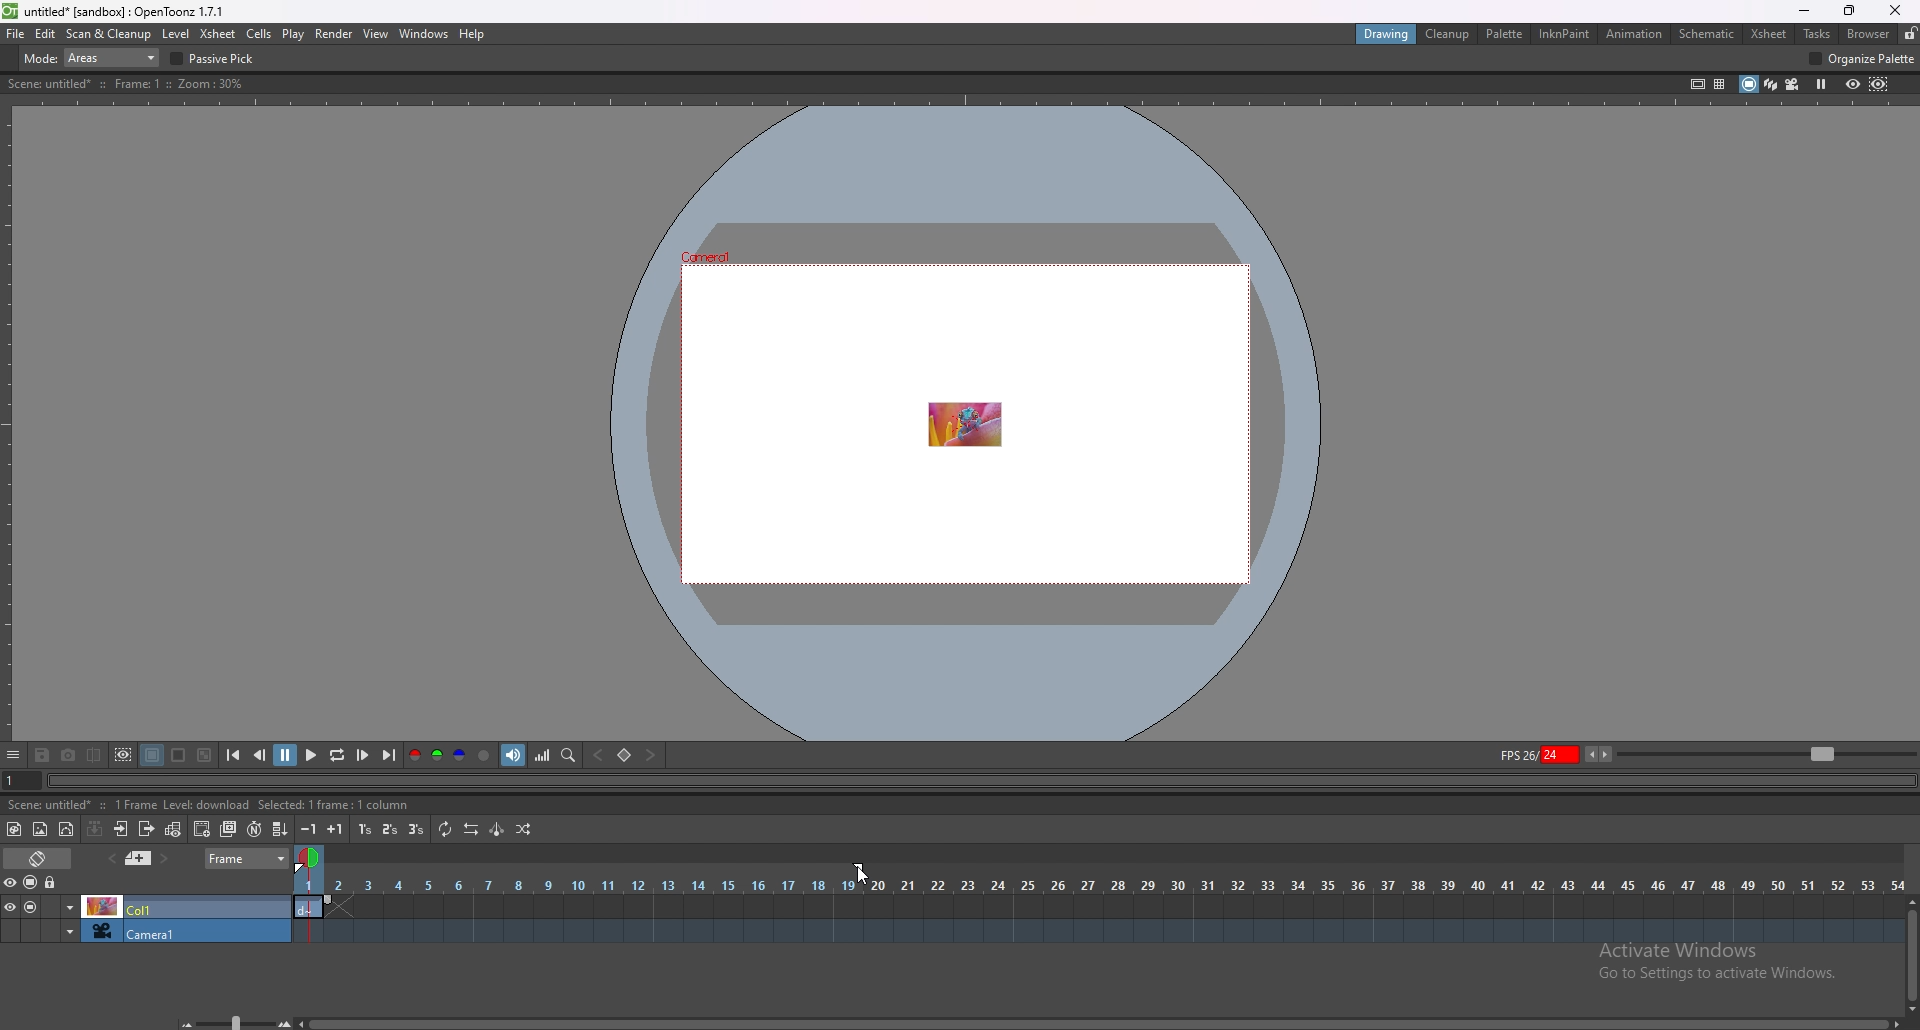 The width and height of the screenshot is (1920, 1030). Describe the element at coordinates (180, 756) in the screenshot. I see `white background` at that location.